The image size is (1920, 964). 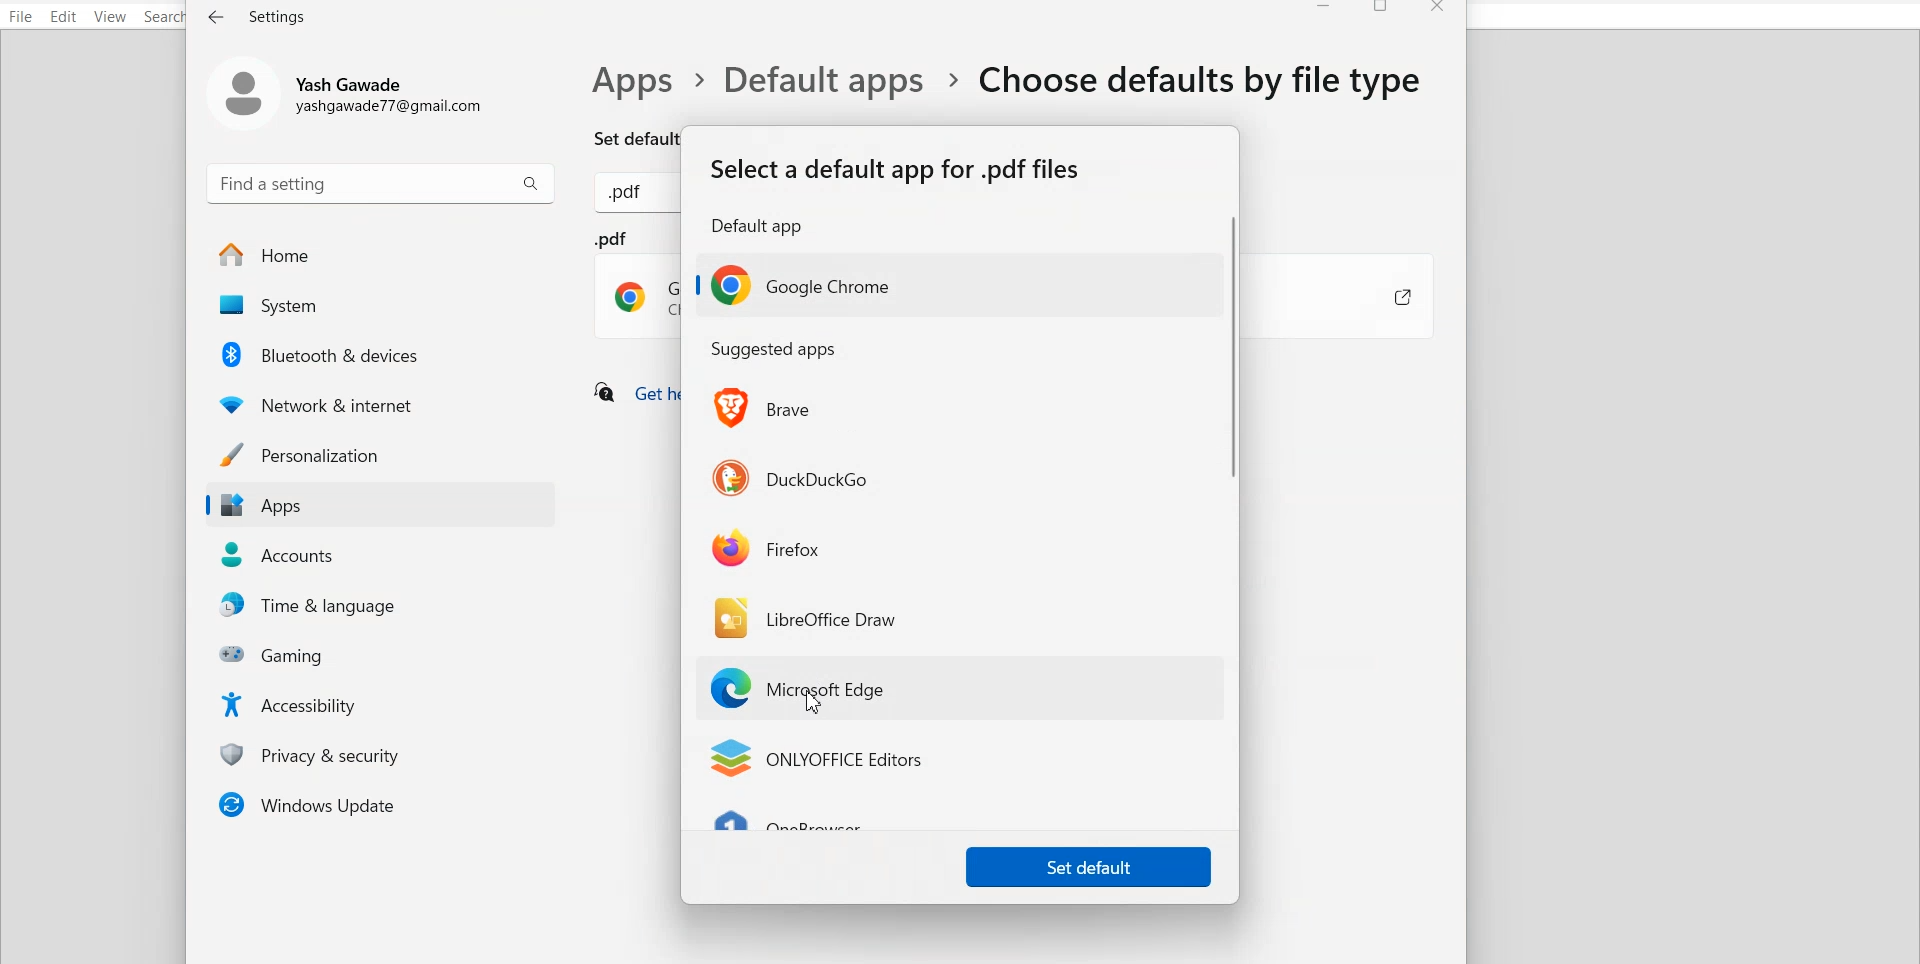 I want to click on Get help, so click(x=632, y=394).